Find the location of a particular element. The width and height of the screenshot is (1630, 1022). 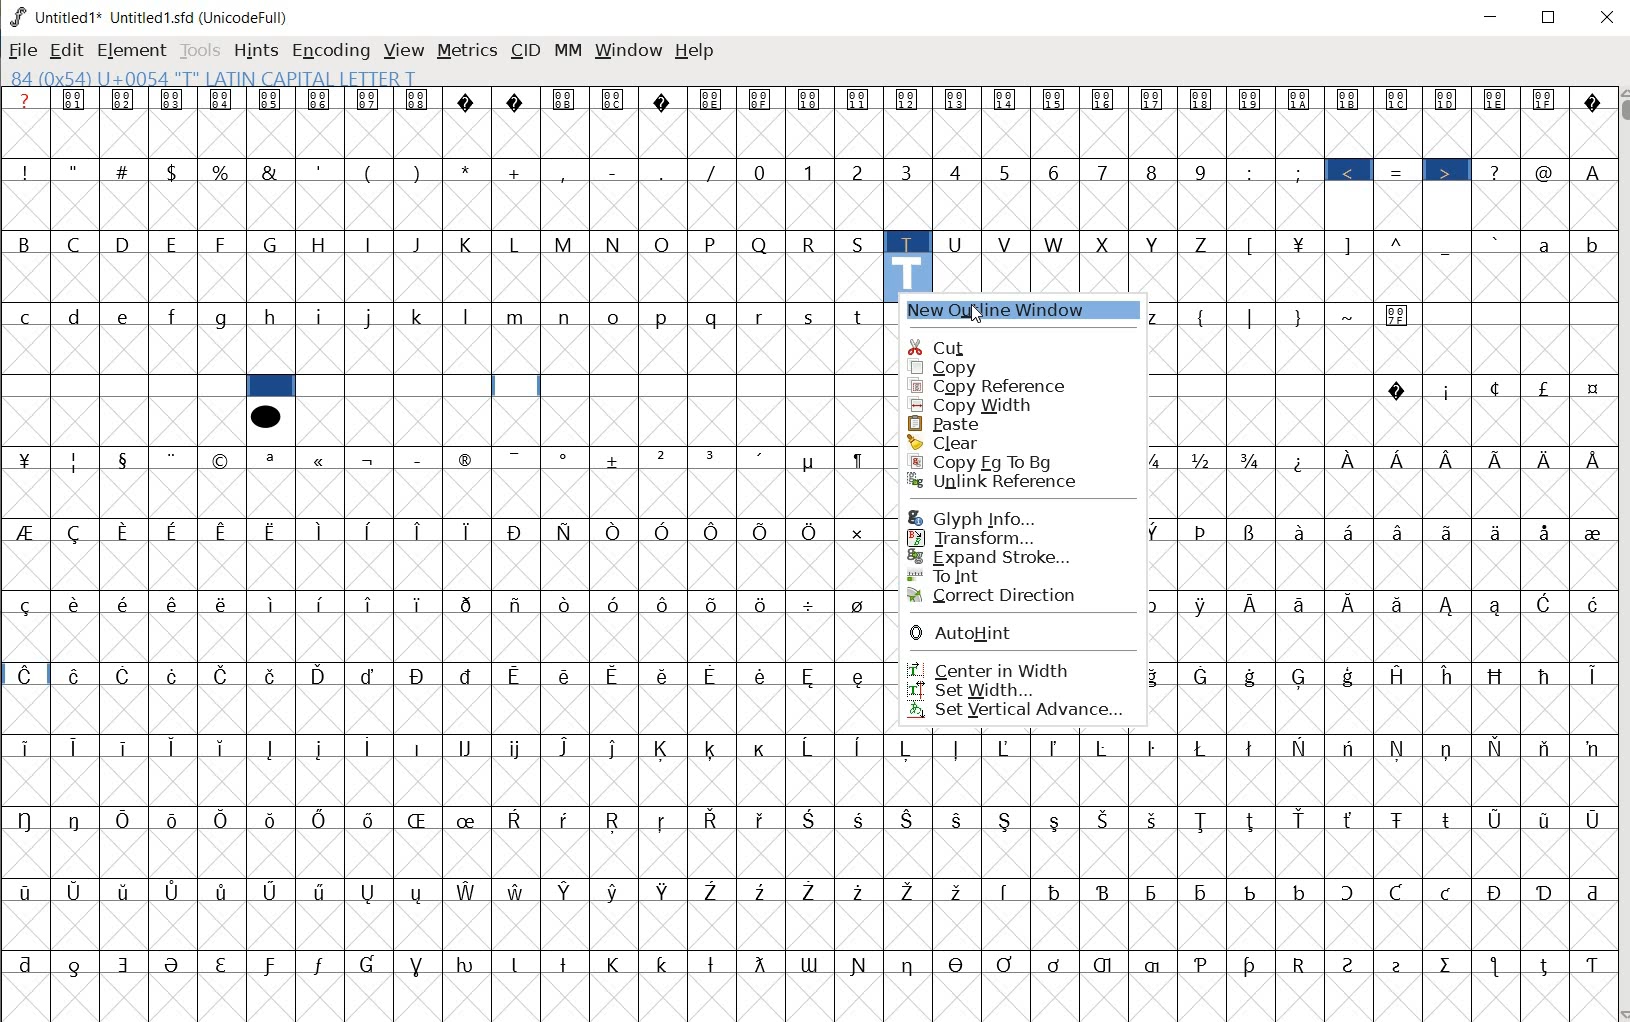

Symbol is located at coordinates (1399, 99).